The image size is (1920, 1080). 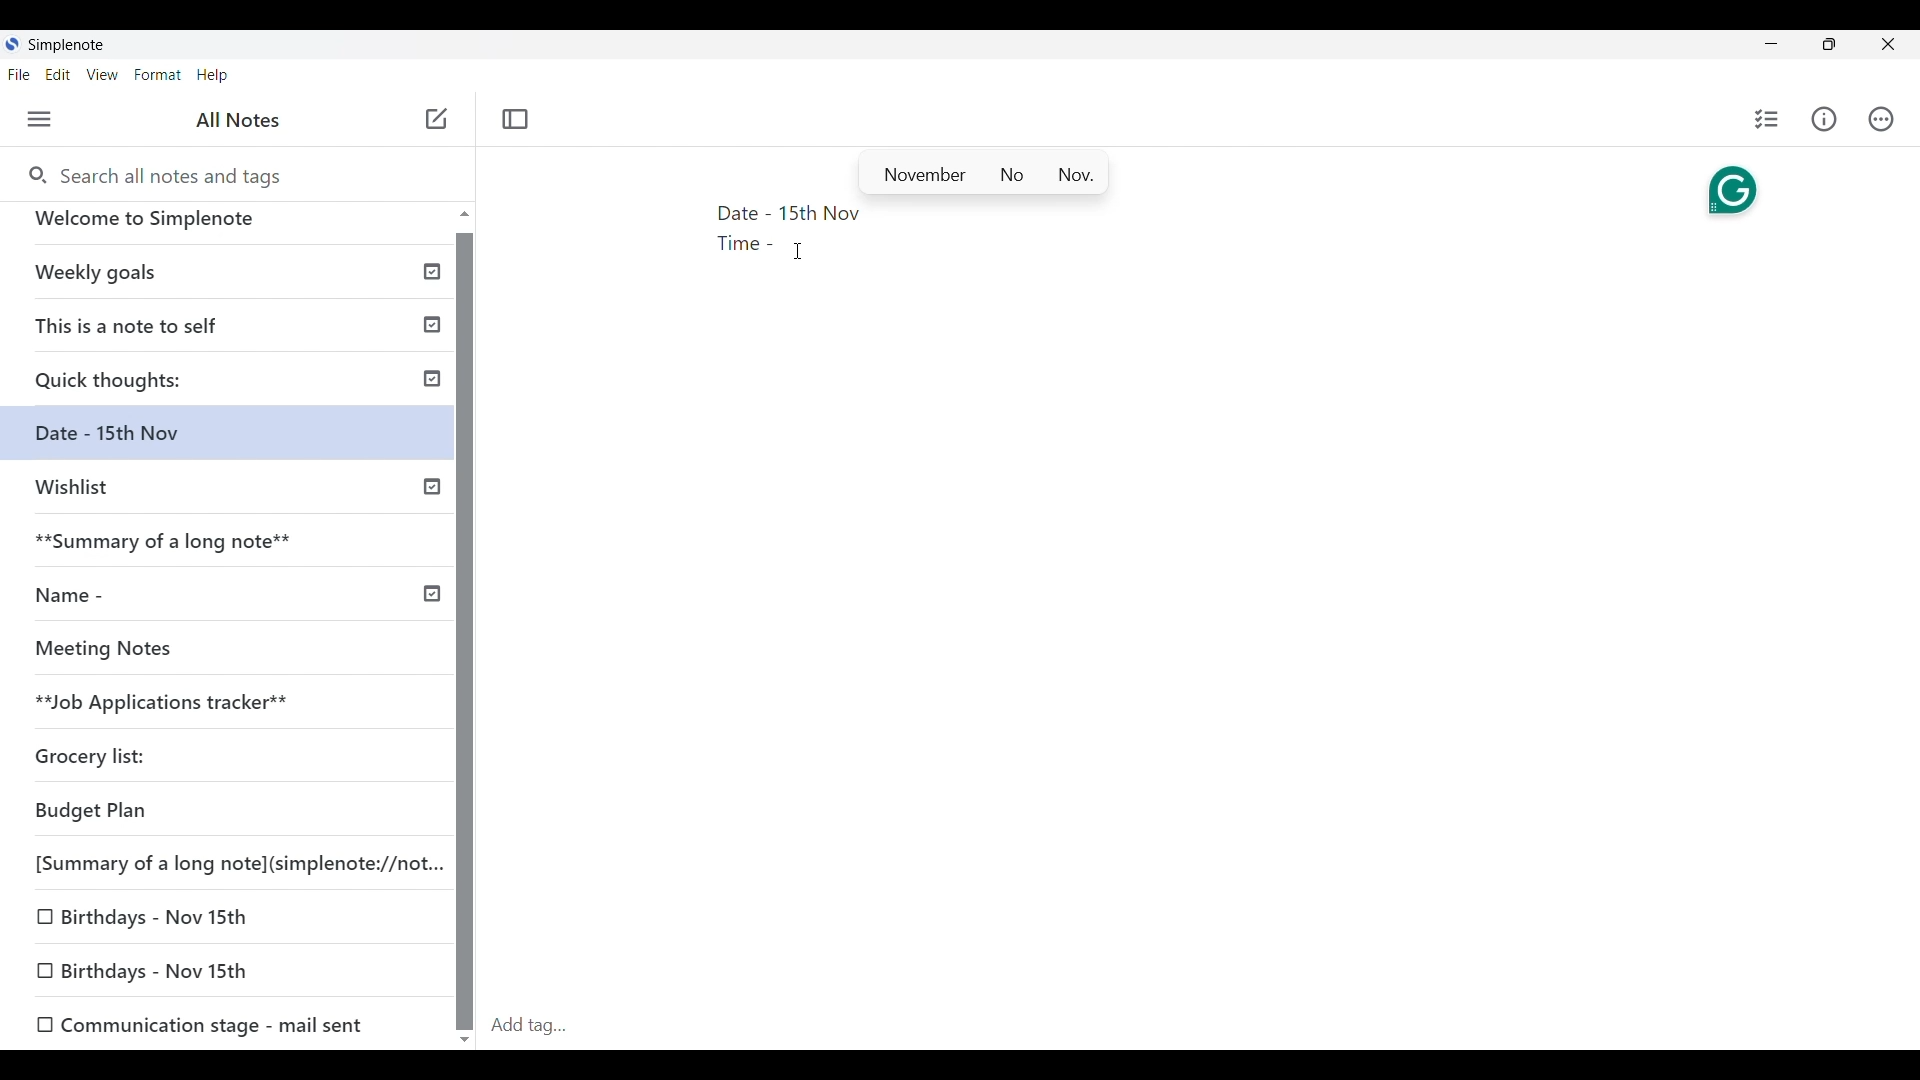 I want to click on File menu, so click(x=19, y=74).